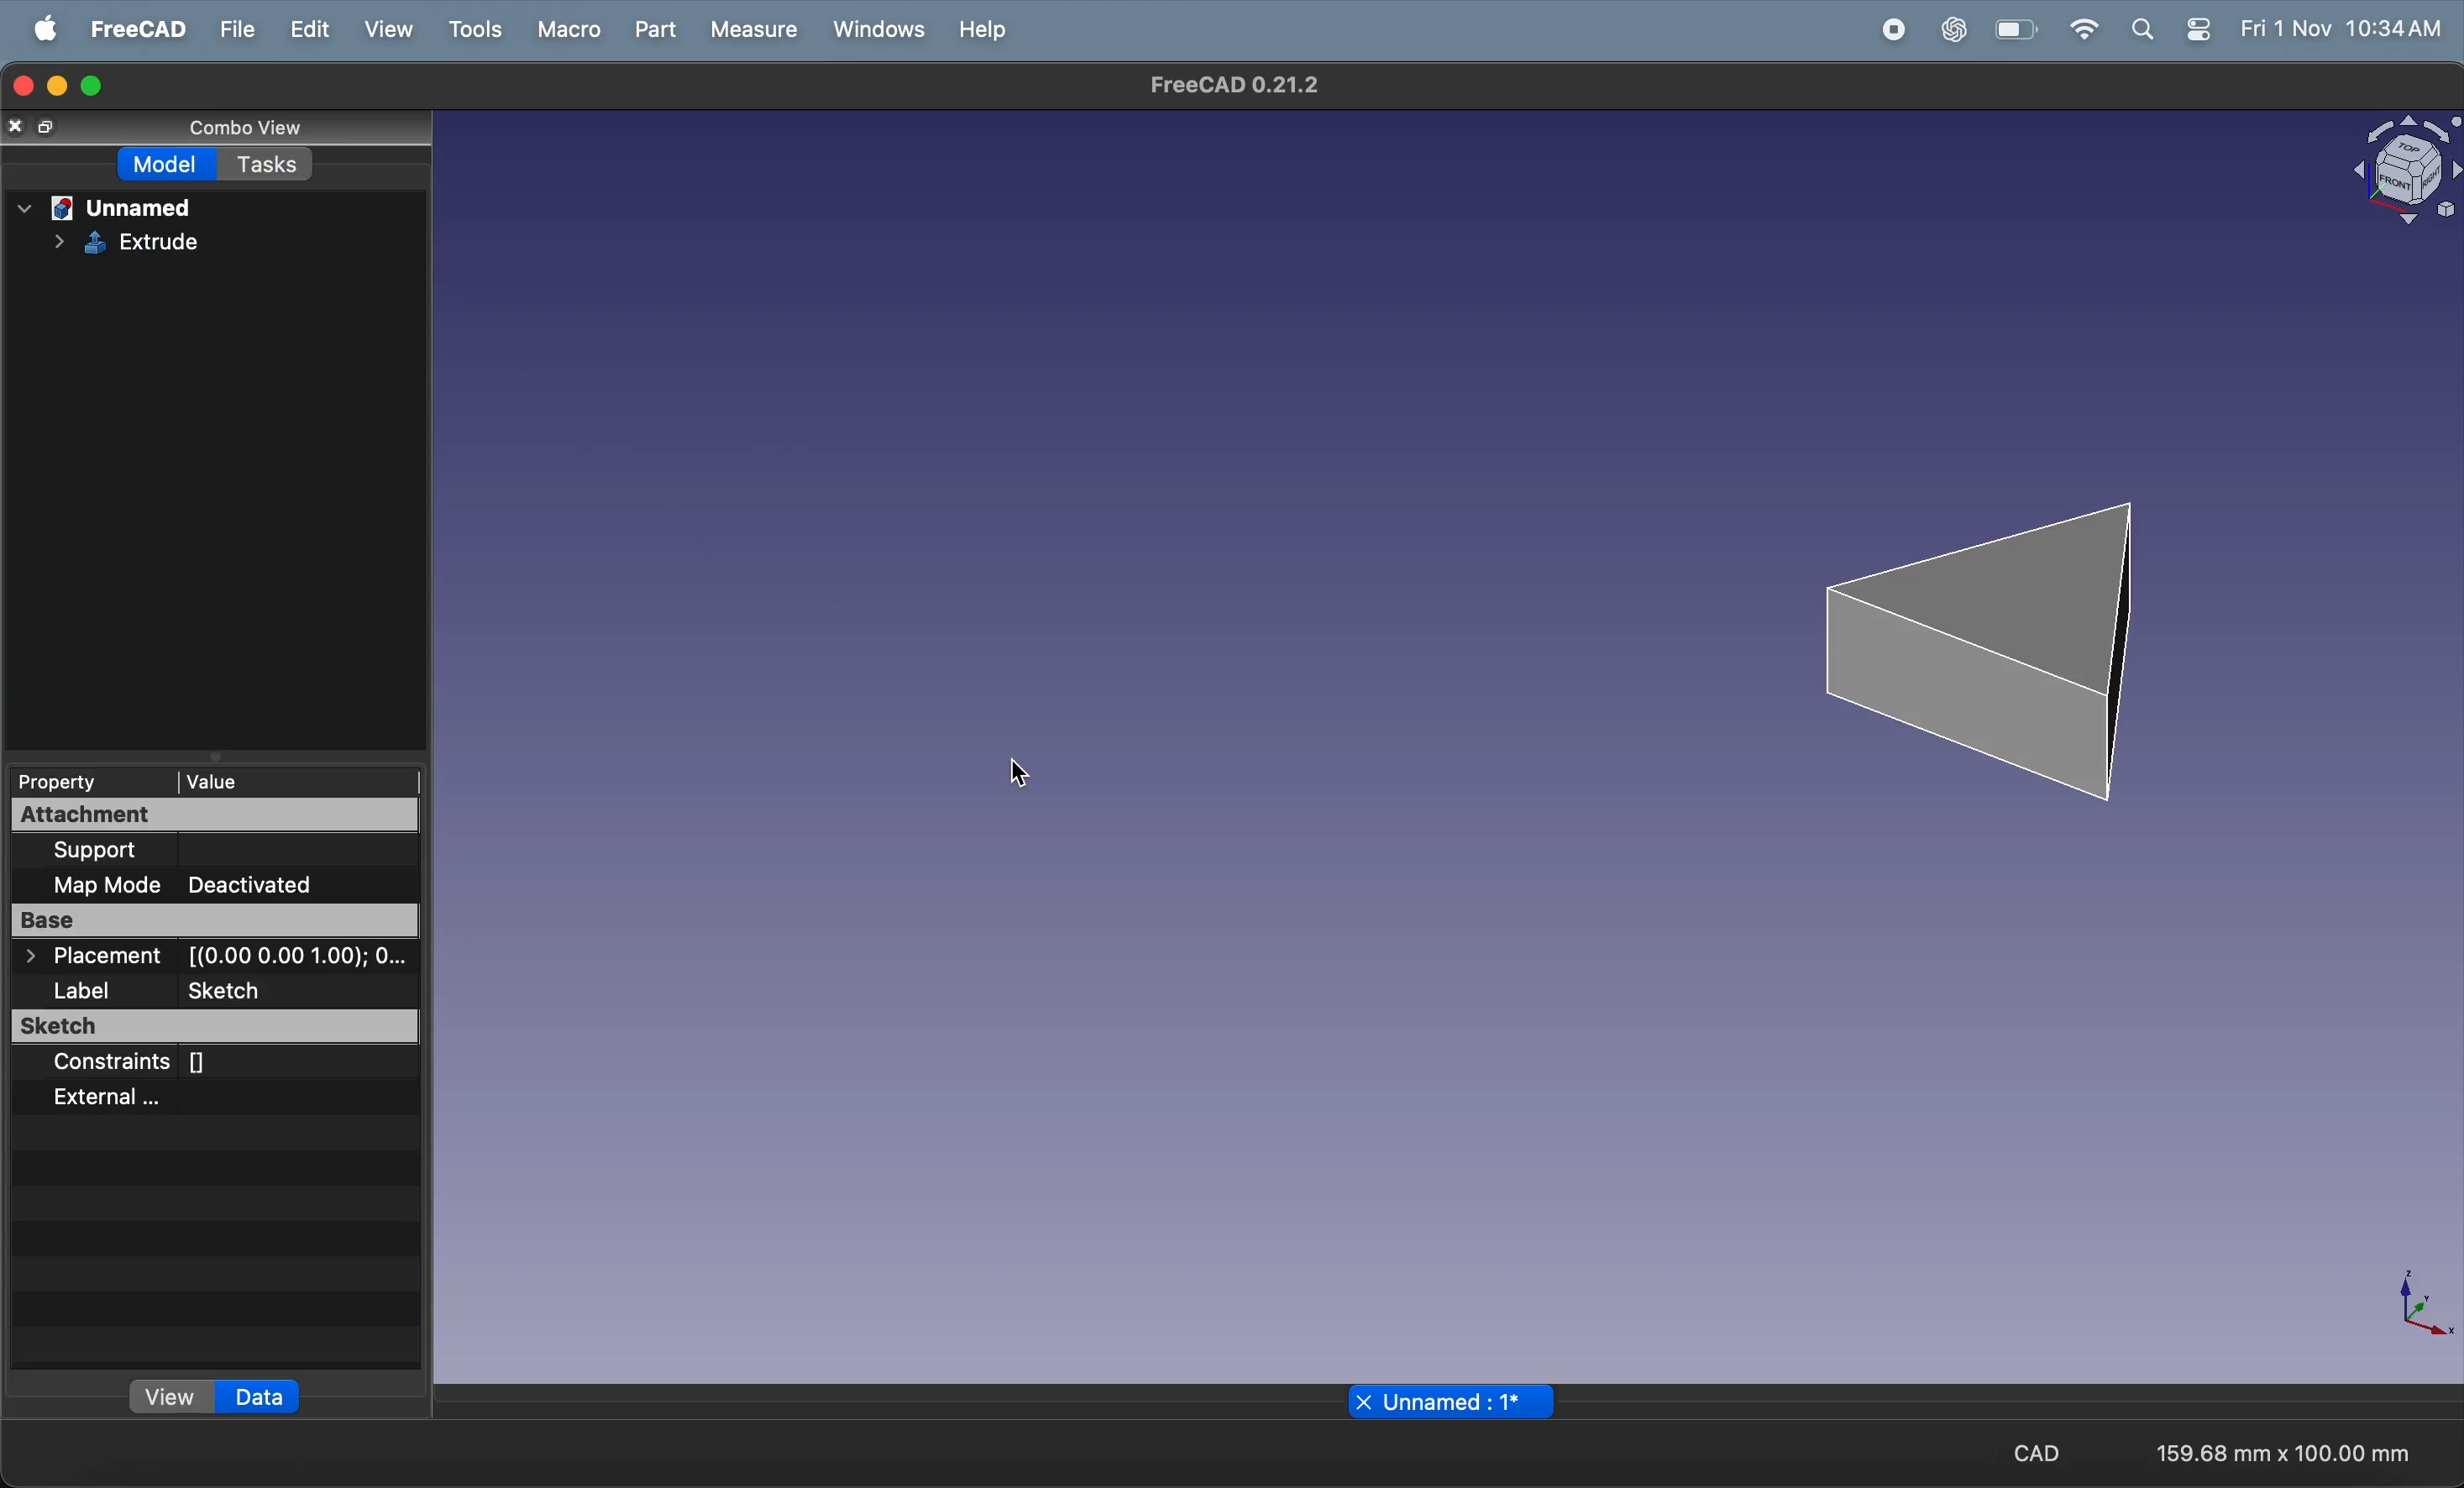 The image size is (2464, 1488). What do you see at coordinates (2341, 30) in the screenshot?
I see `Fri 1 Nov 10:34 AM` at bounding box center [2341, 30].